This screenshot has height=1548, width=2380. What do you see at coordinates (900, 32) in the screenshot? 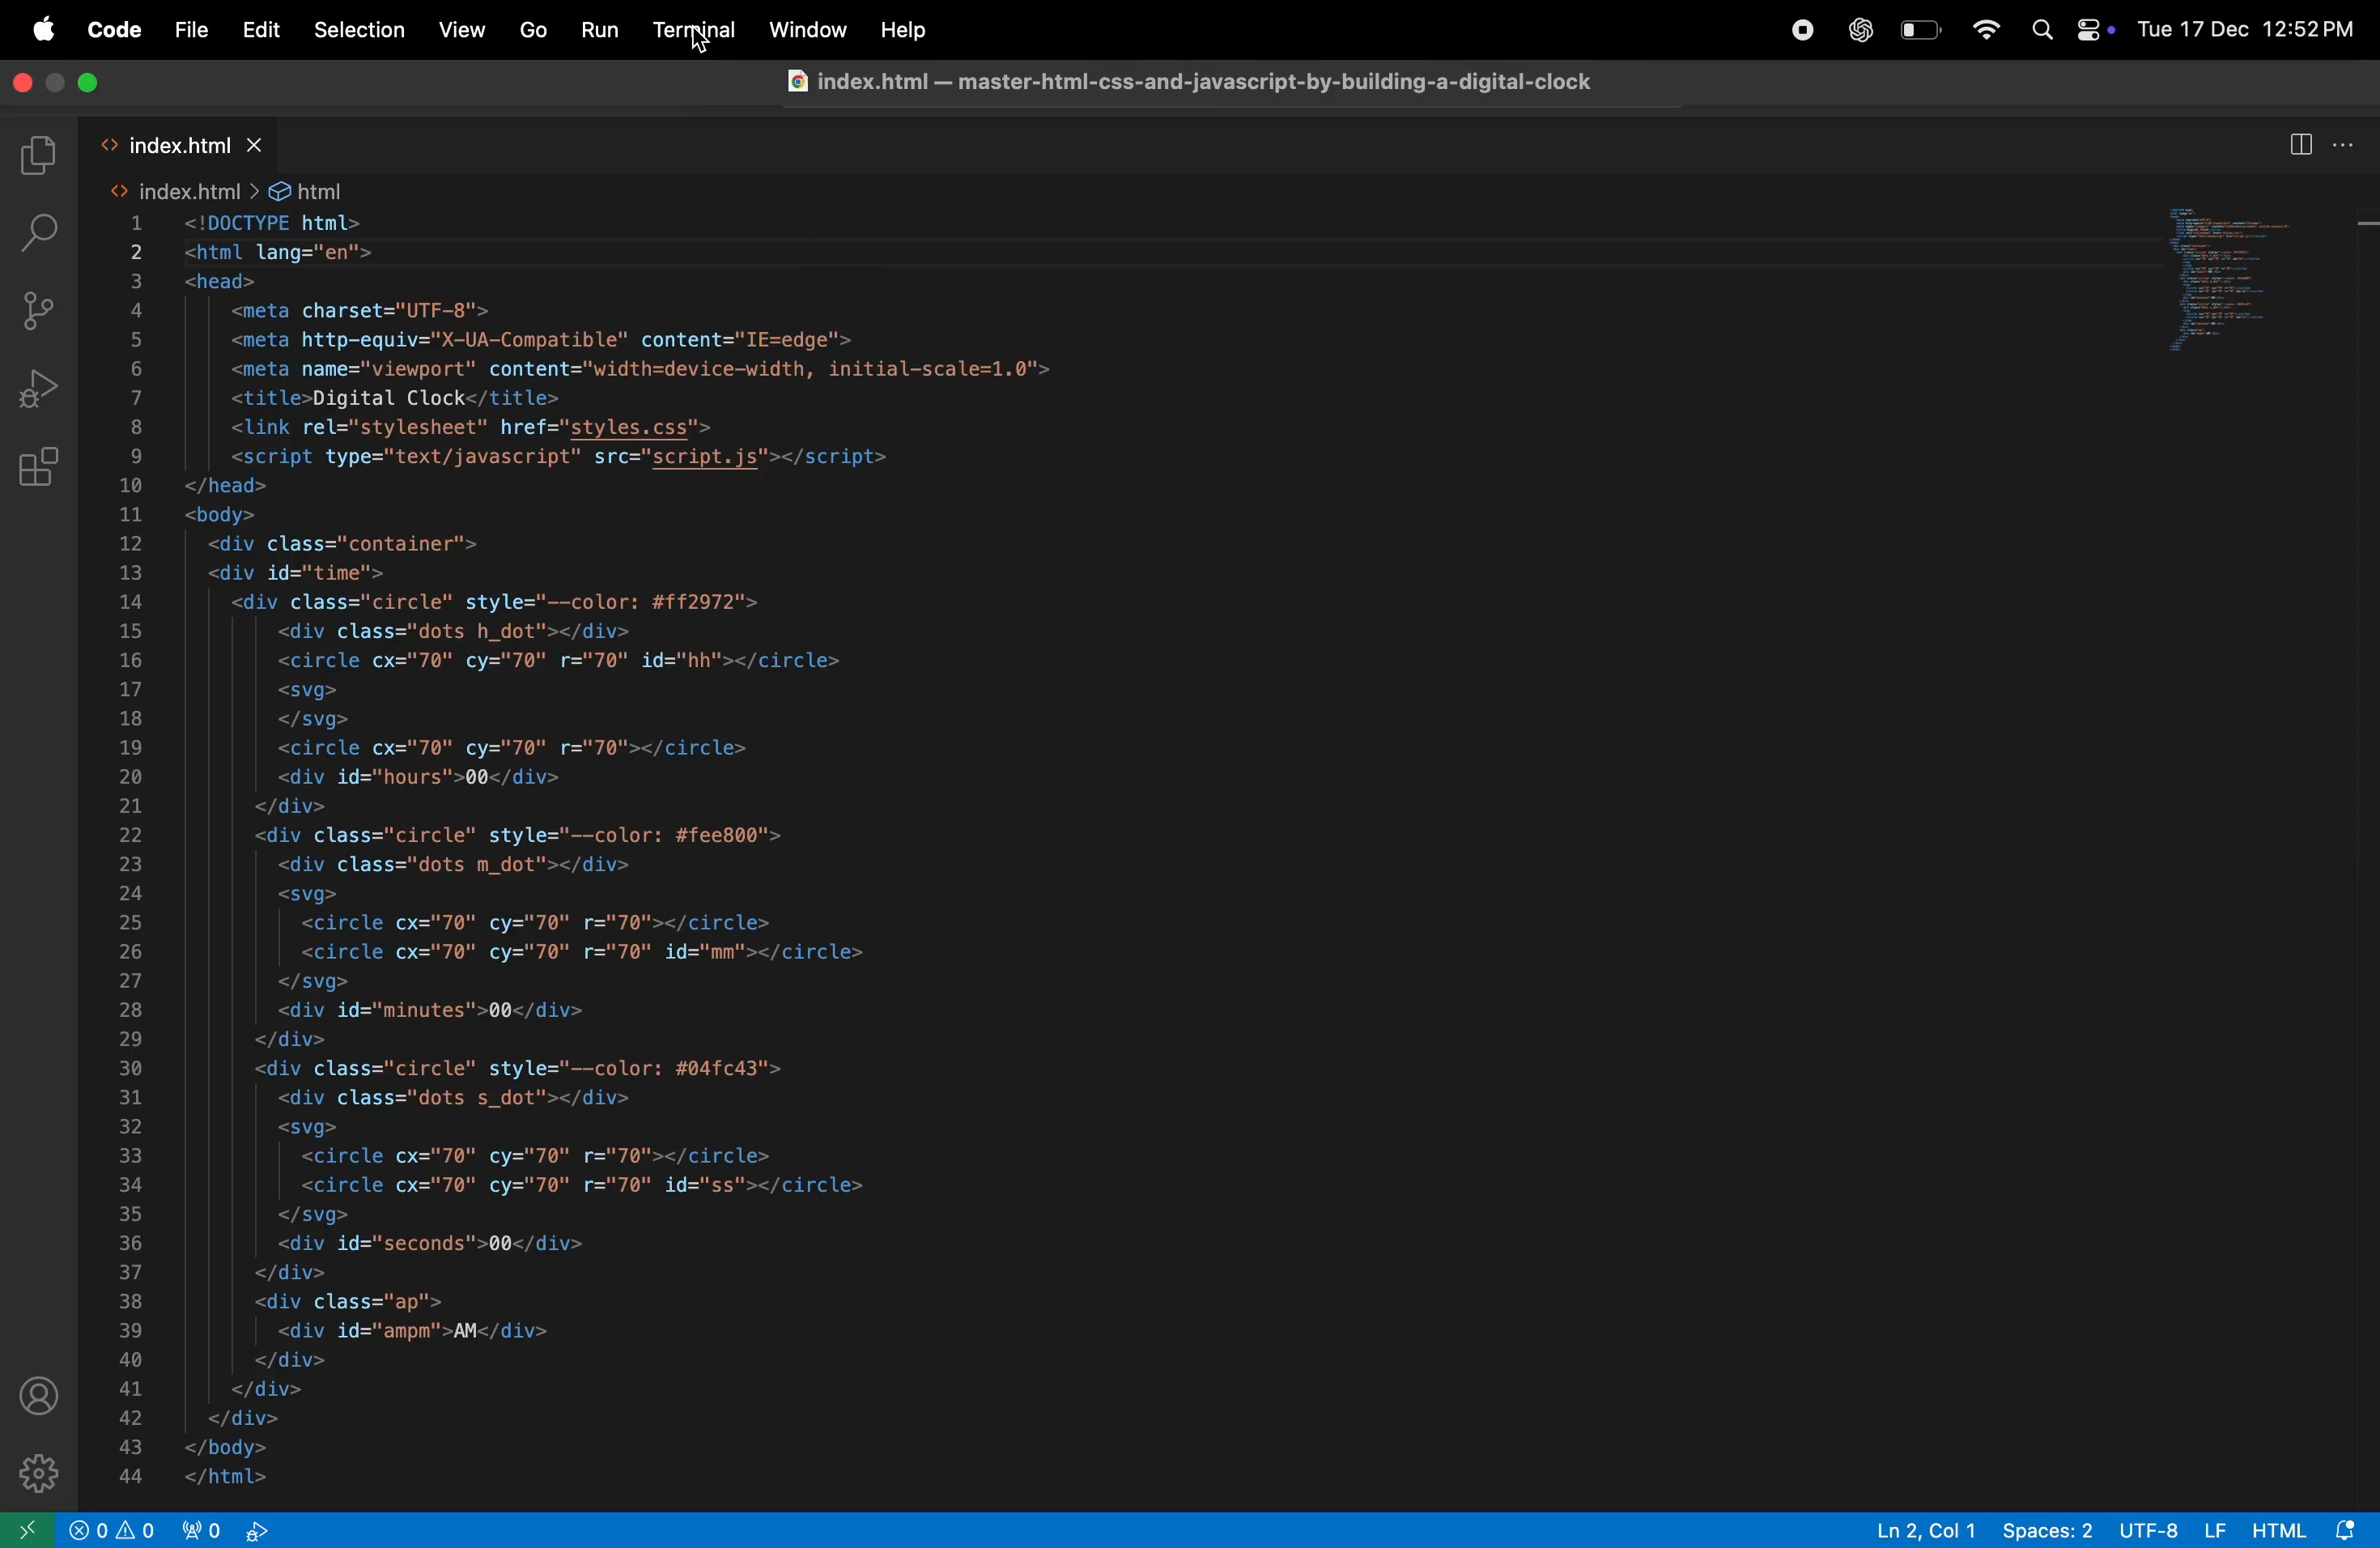
I see `help` at bounding box center [900, 32].